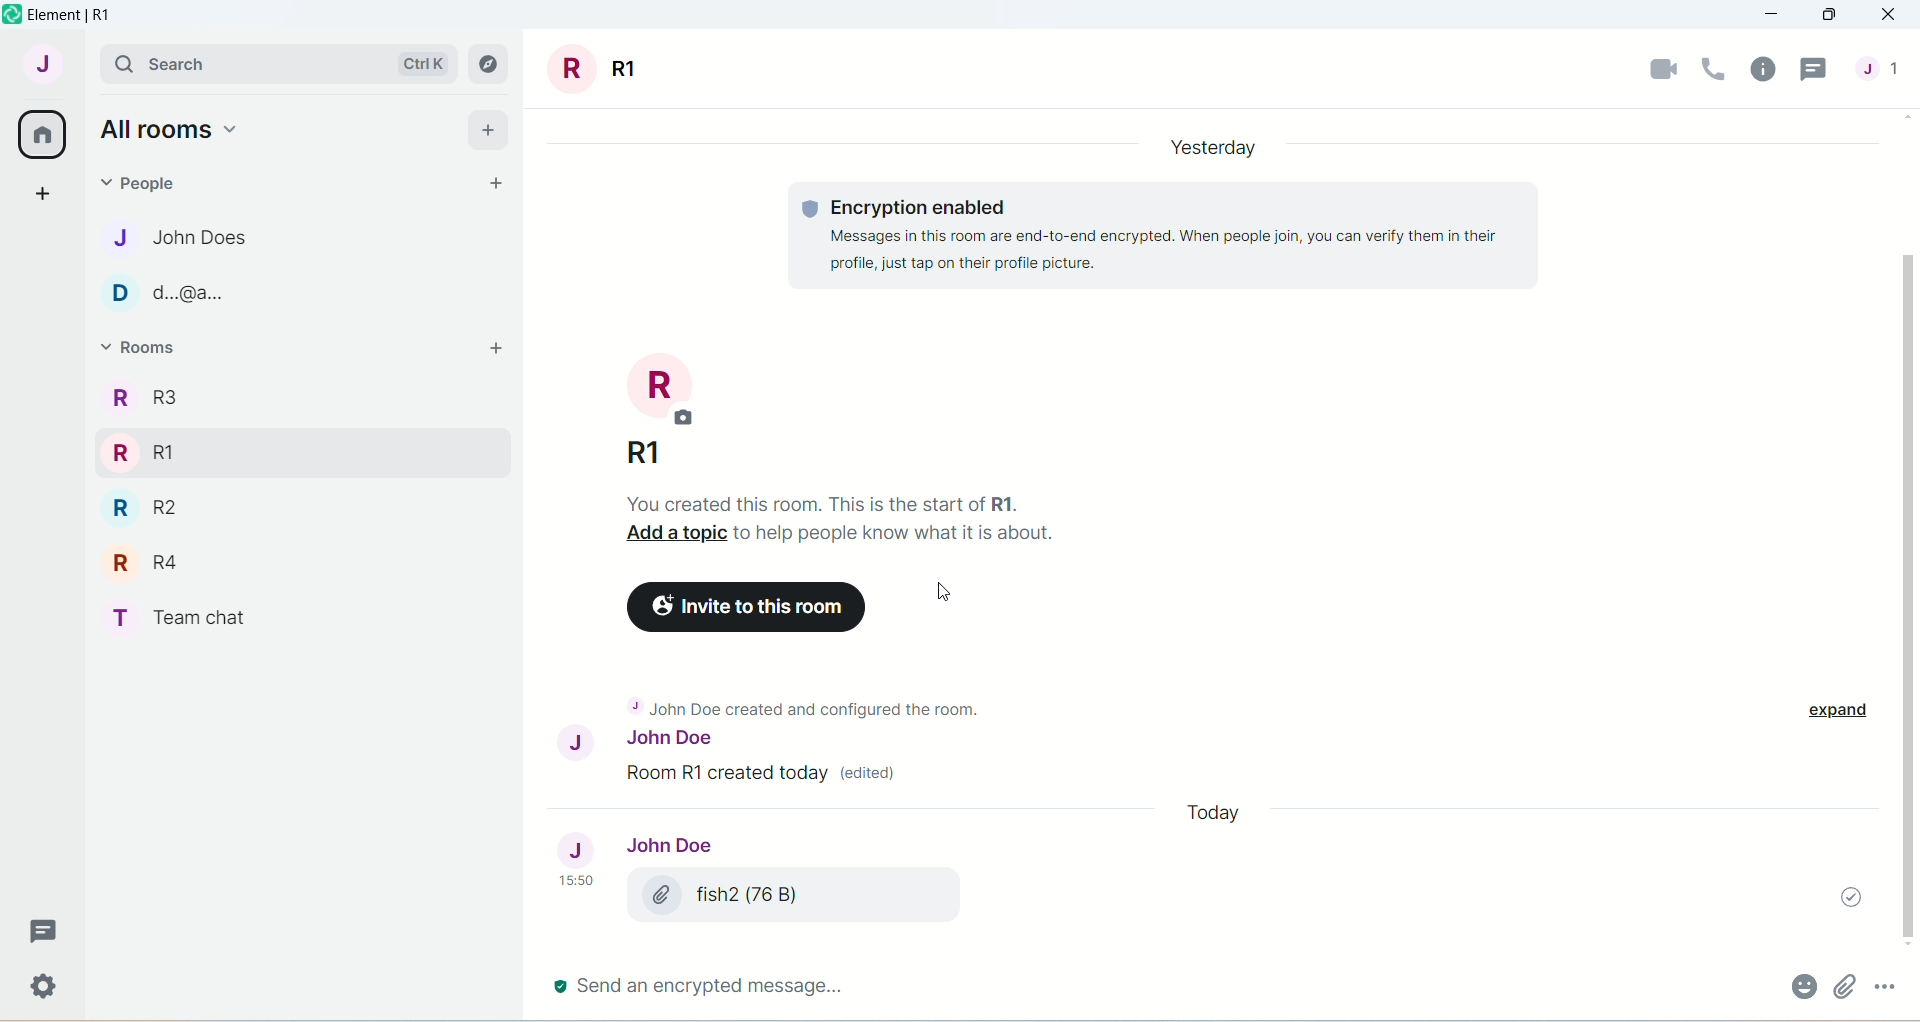 The height and width of the screenshot is (1022, 1920). I want to click on Cursor, so click(946, 593).